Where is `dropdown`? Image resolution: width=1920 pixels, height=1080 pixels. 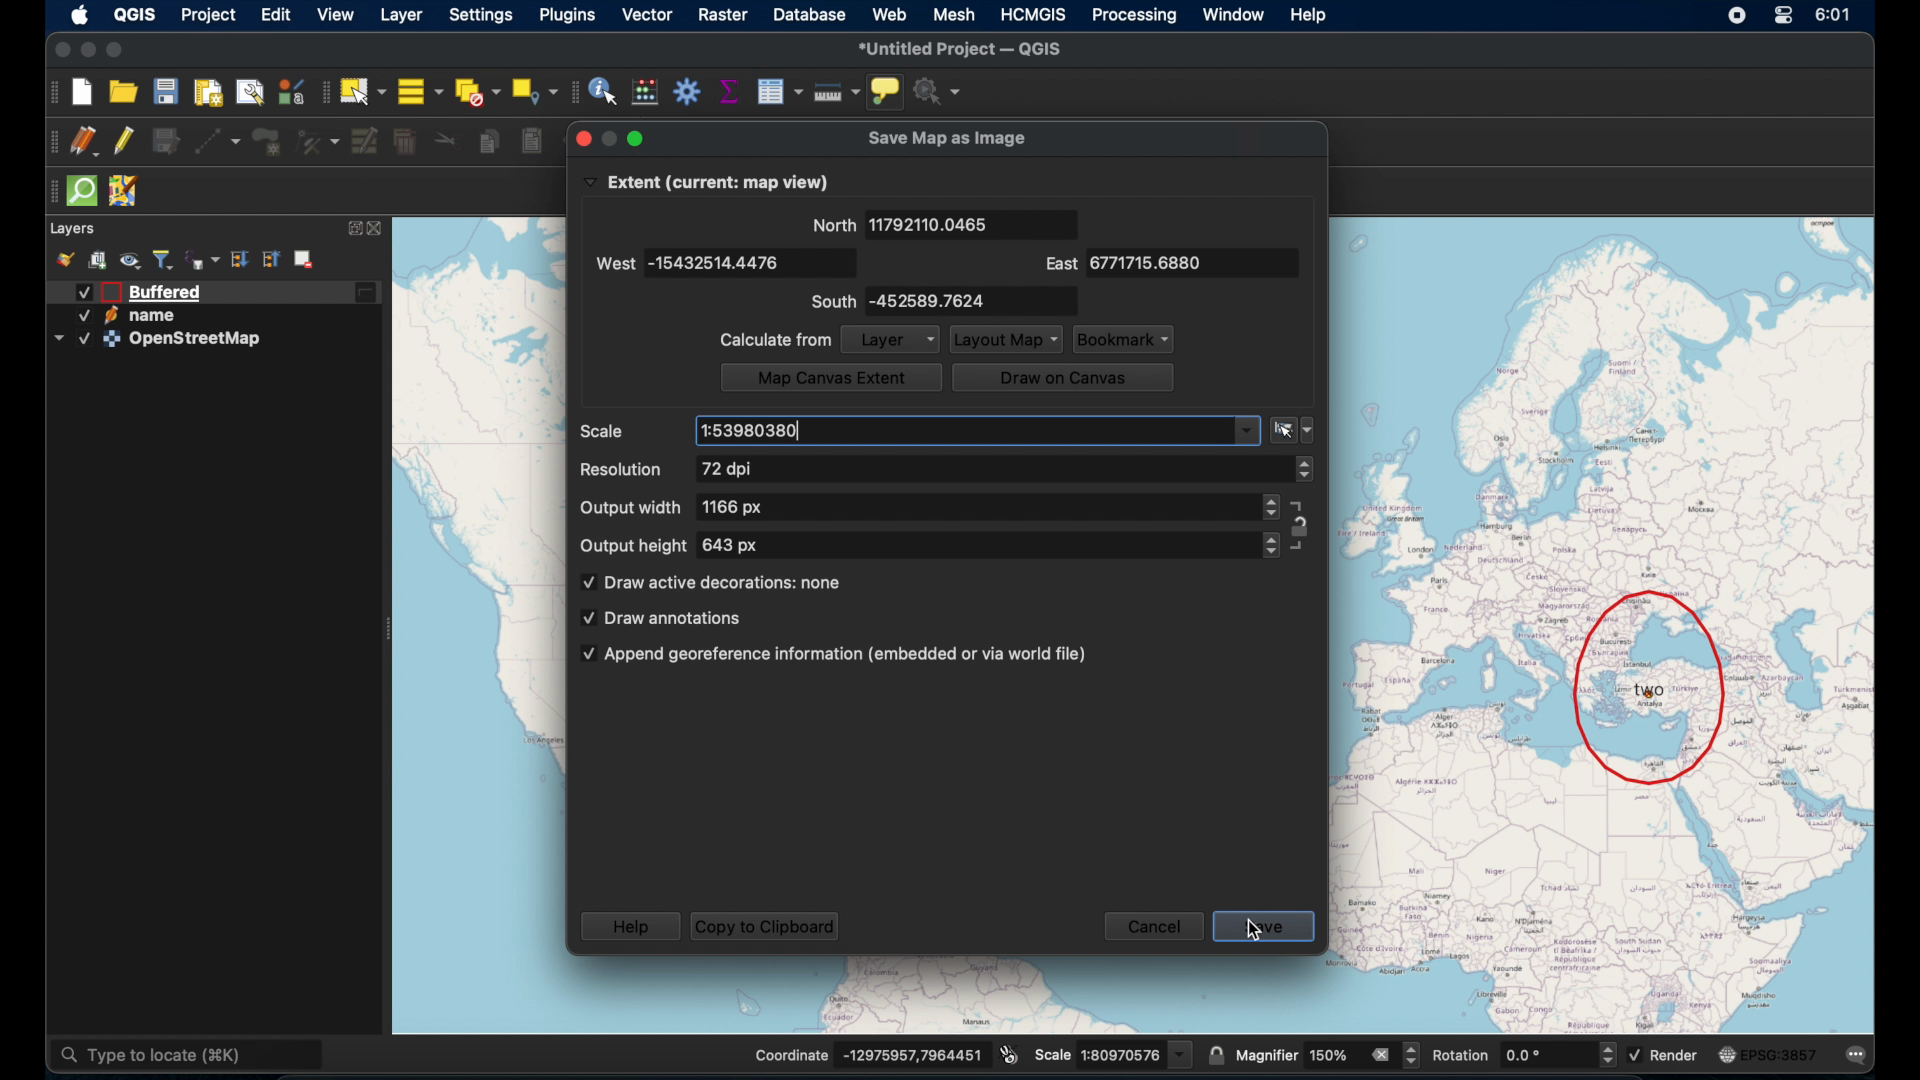 dropdown is located at coordinates (57, 339).